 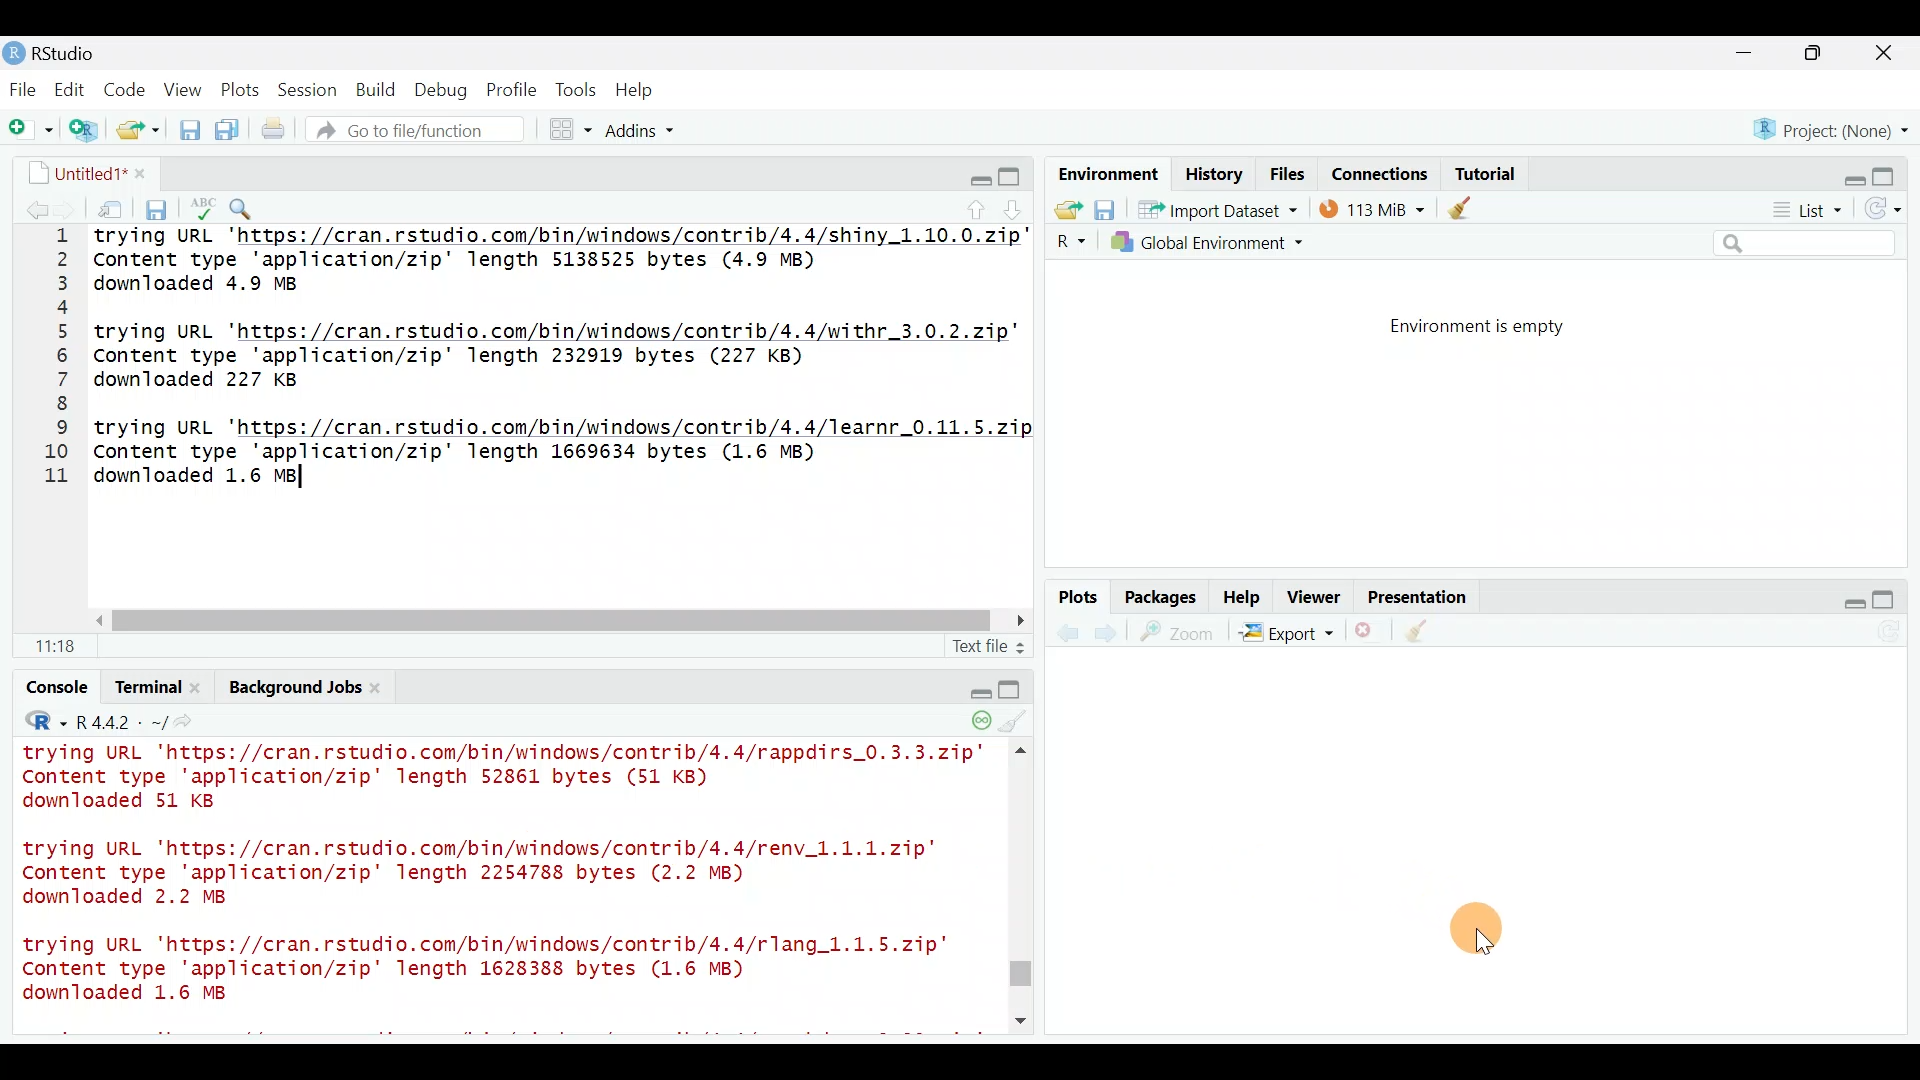 I want to click on Restore down, so click(x=1844, y=600).